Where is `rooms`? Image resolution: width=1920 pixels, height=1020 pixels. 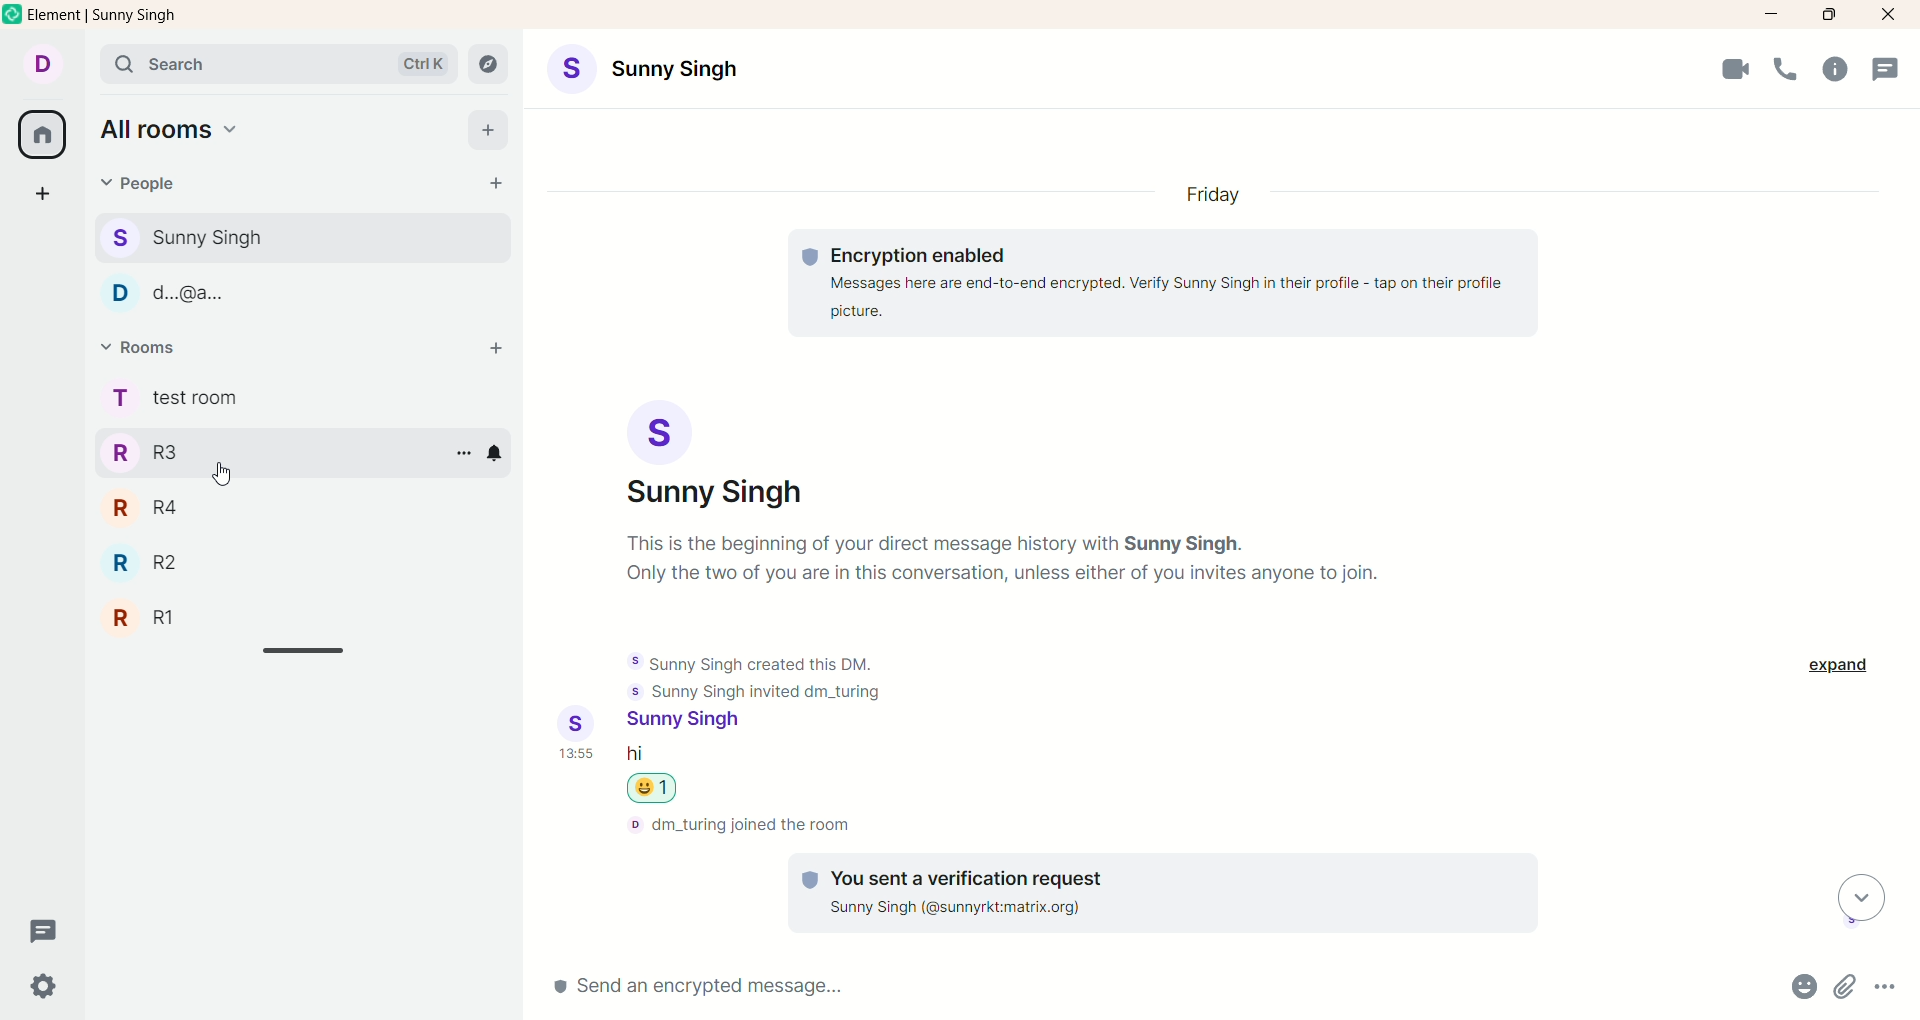 rooms is located at coordinates (177, 396).